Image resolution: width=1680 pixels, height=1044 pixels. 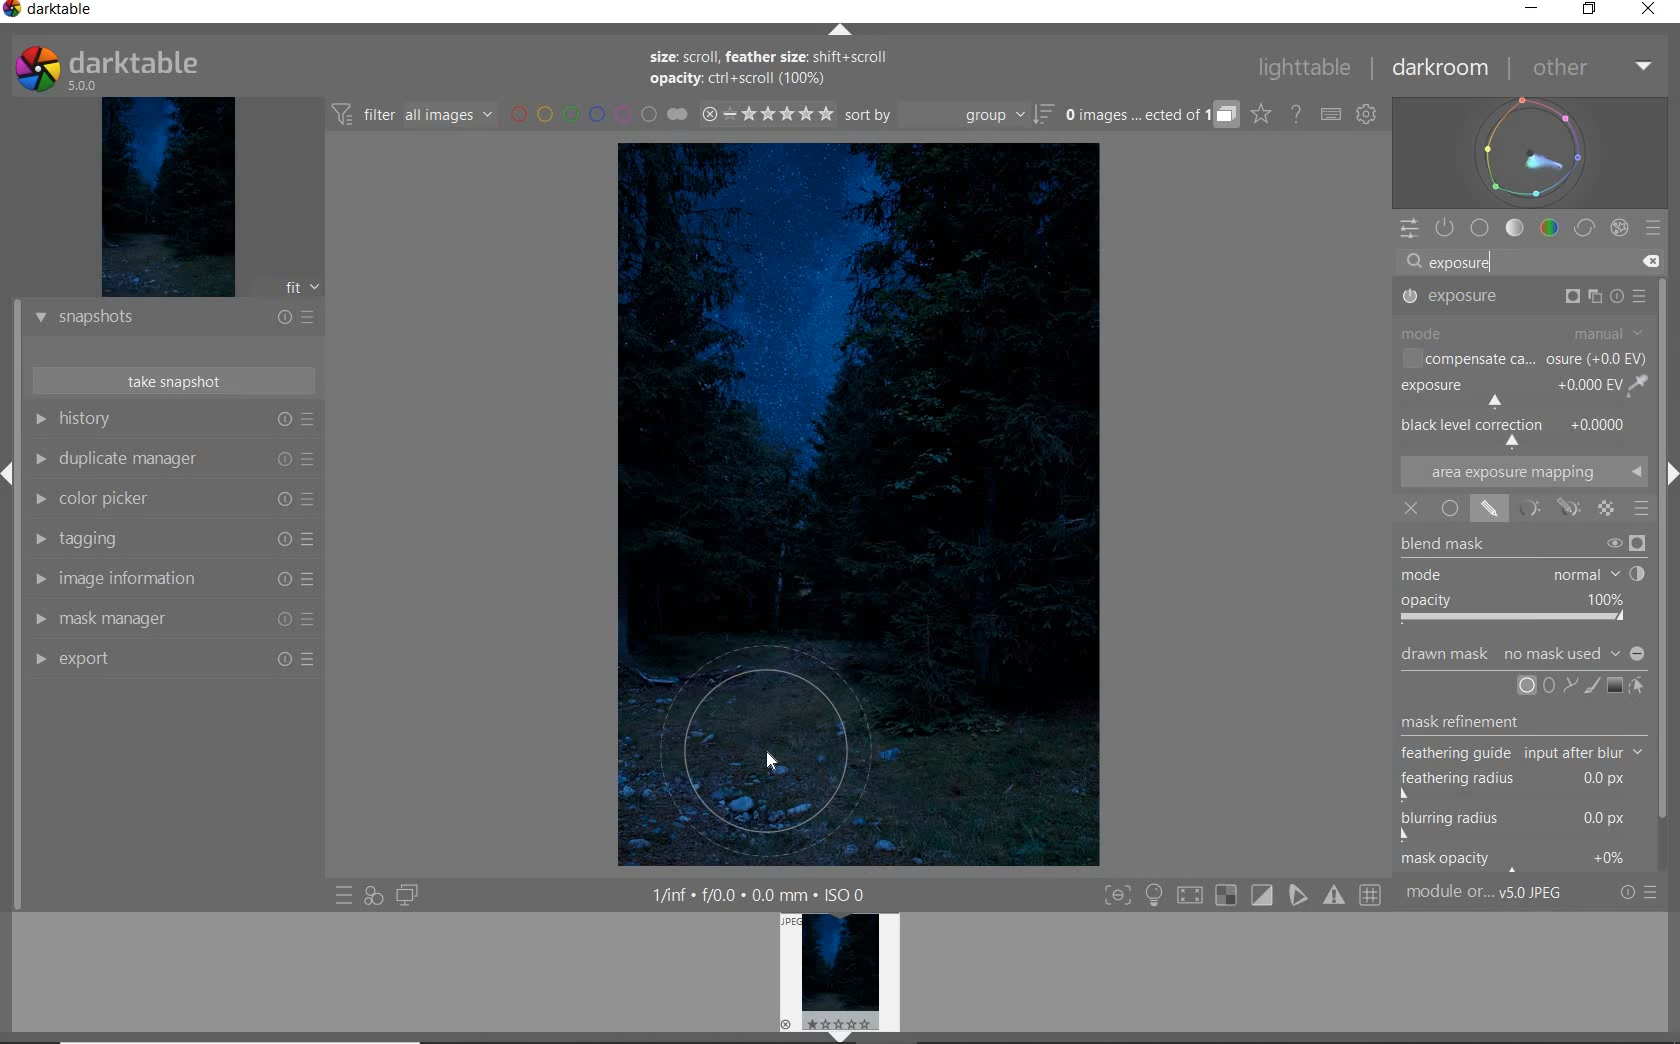 I want to click on SELECTED IMAGE, so click(x=856, y=505).